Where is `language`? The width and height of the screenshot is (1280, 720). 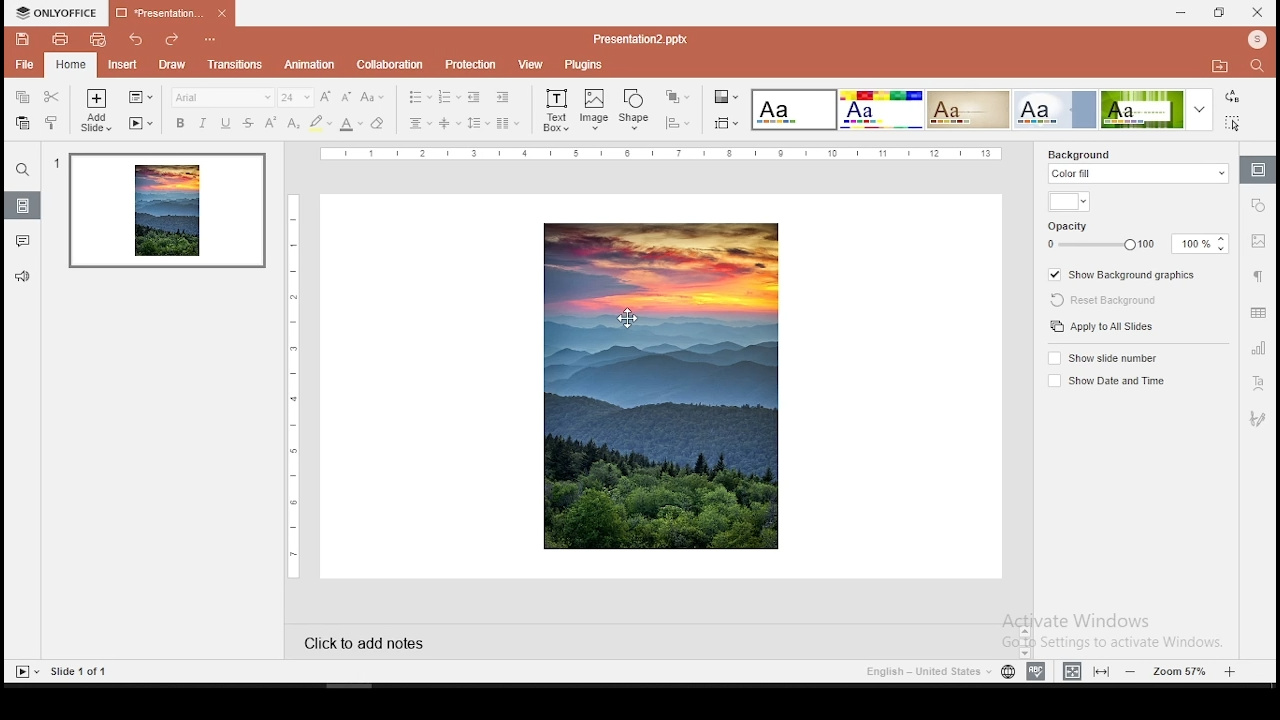
language is located at coordinates (1007, 671).